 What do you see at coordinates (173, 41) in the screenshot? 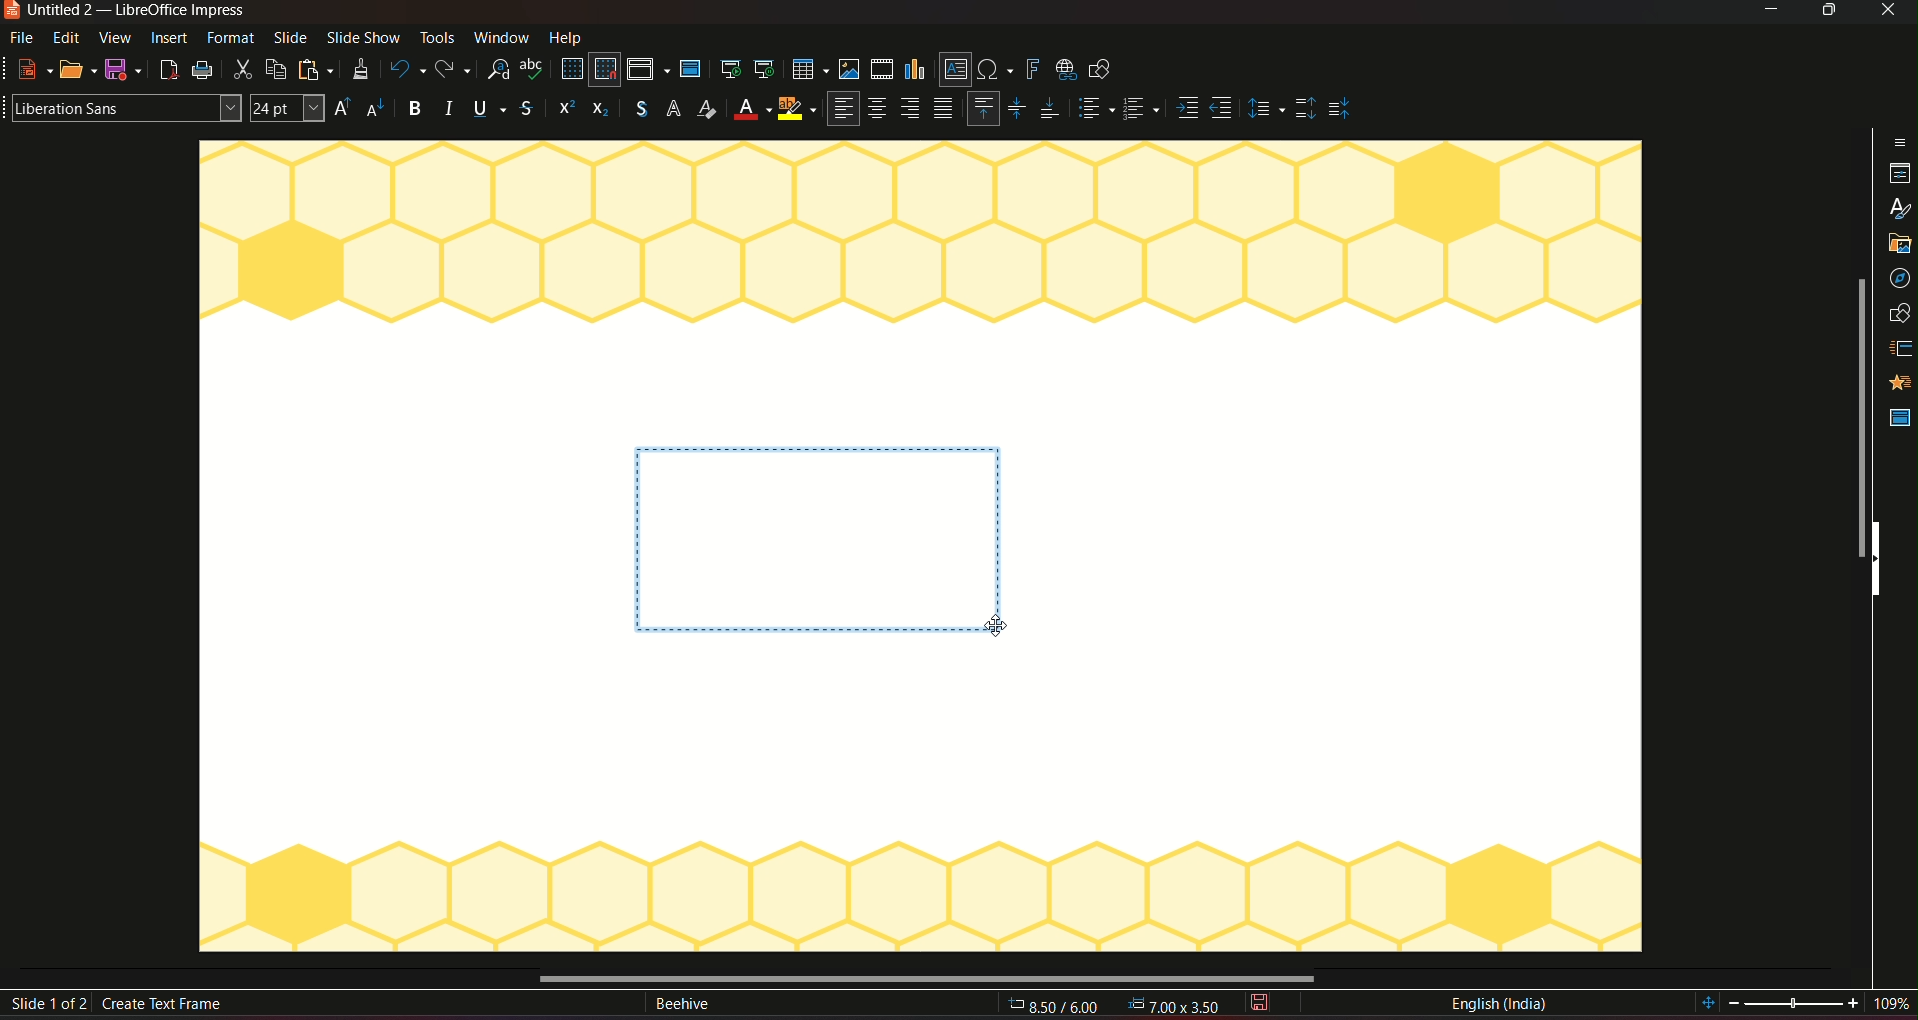
I see `insert` at bounding box center [173, 41].